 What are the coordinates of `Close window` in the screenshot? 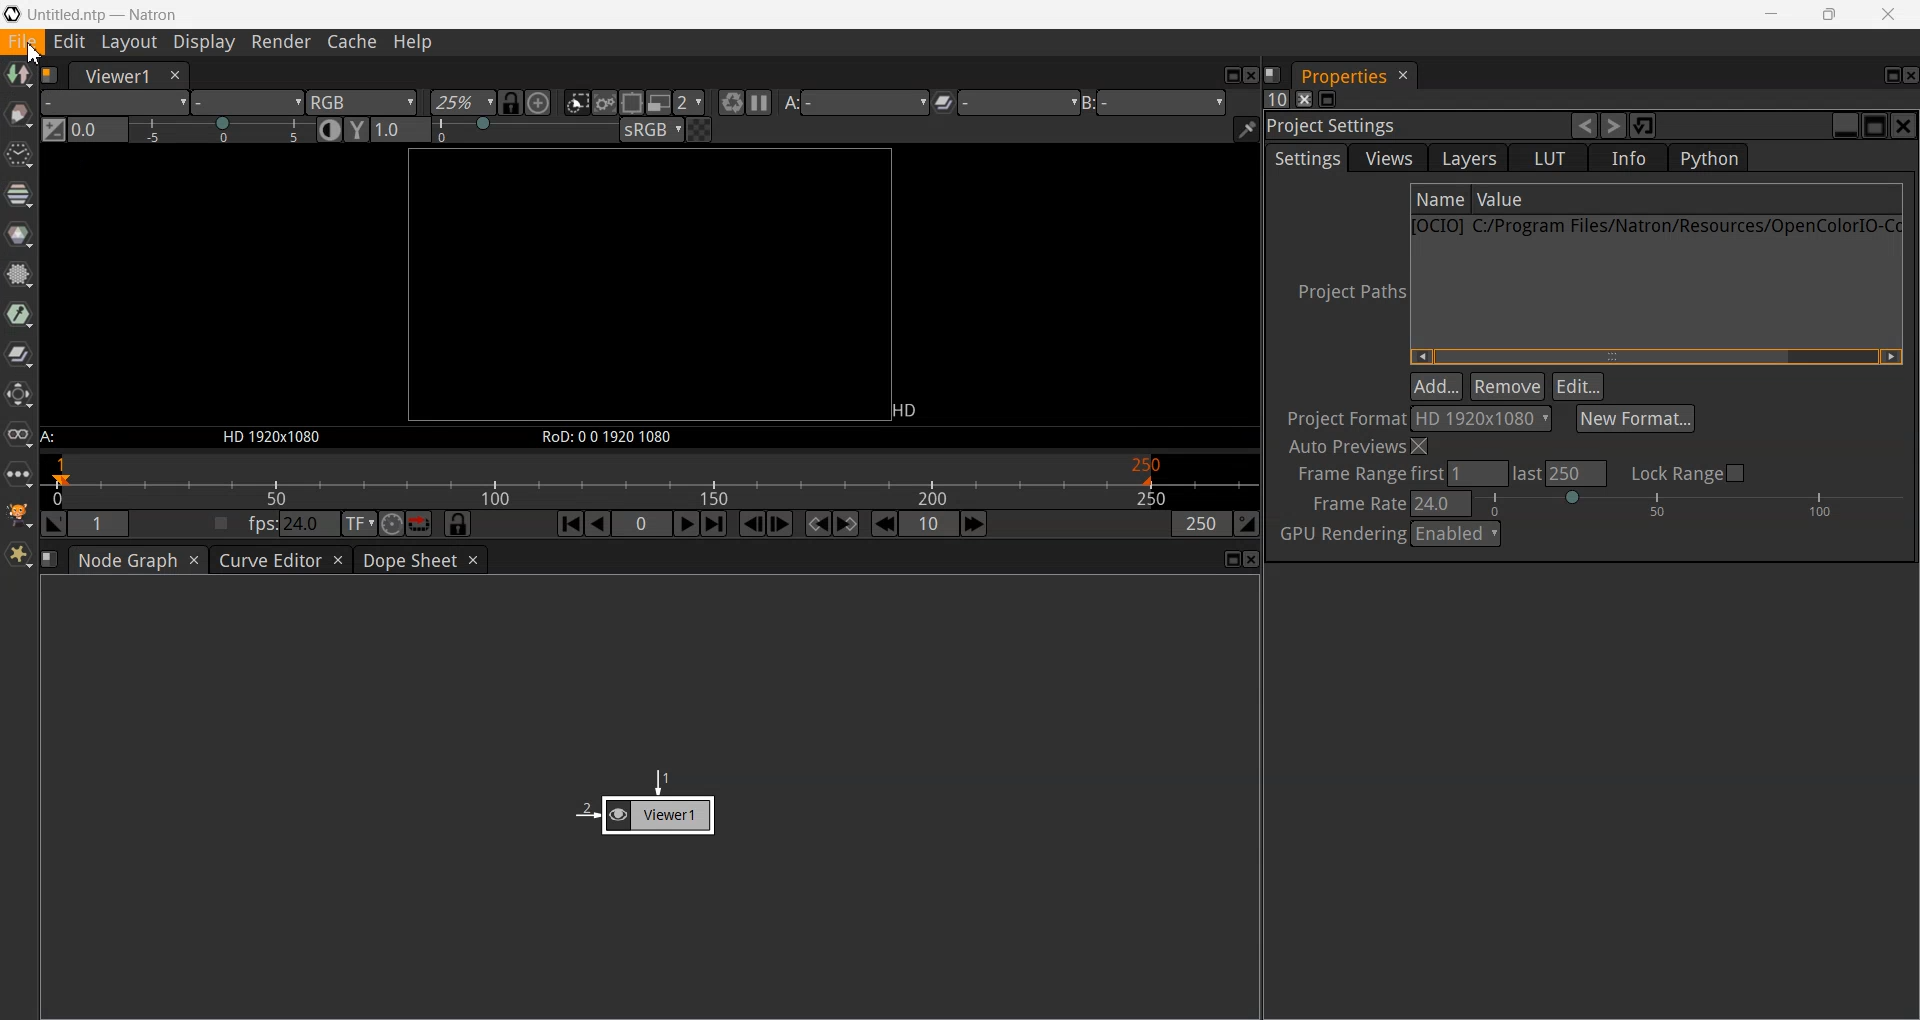 It's located at (173, 76).